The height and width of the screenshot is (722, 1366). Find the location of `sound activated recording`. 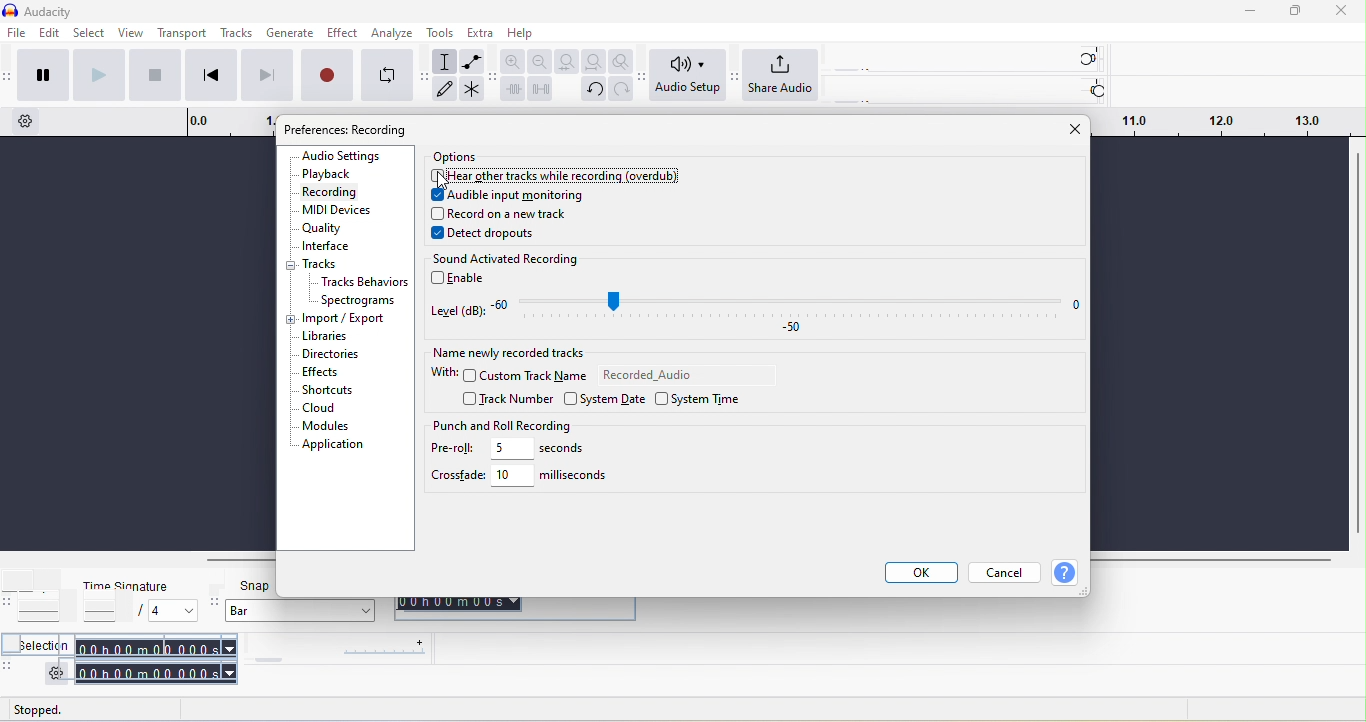

sound activated recording is located at coordinates (519, 259).